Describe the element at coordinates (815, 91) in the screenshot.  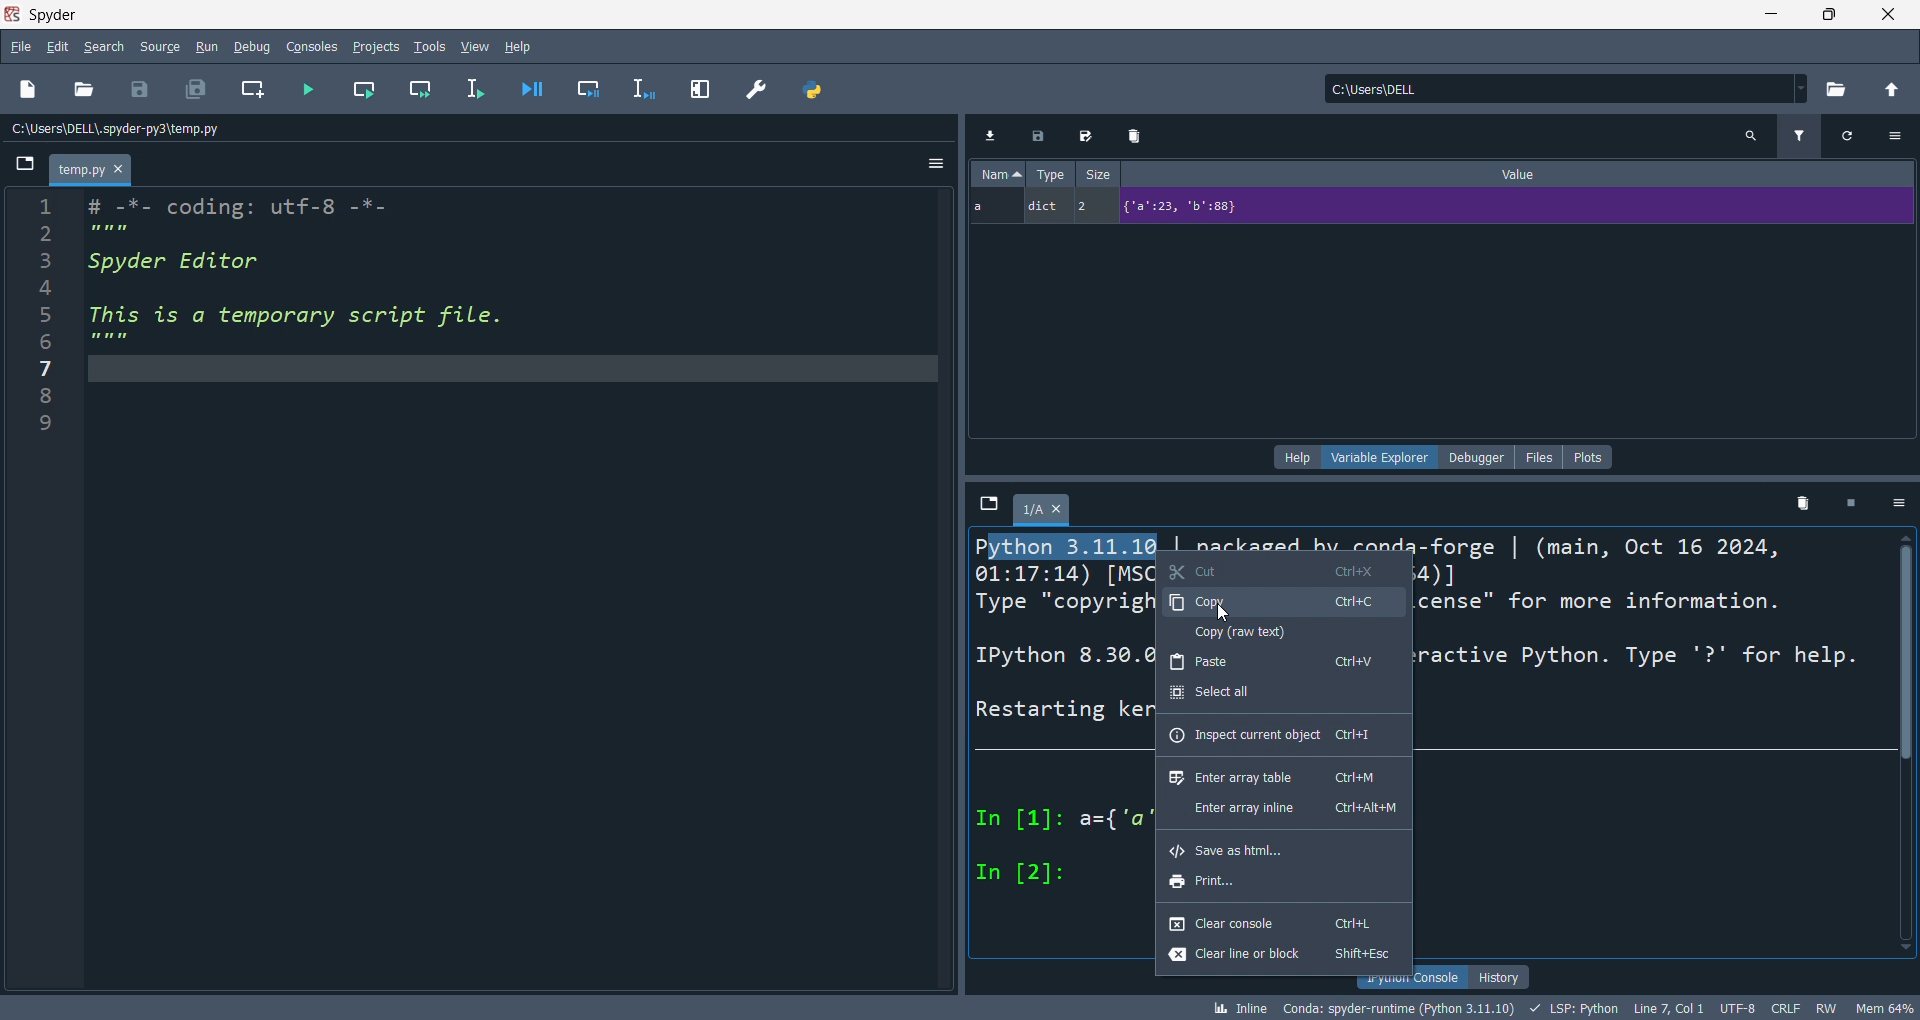
I see `path manager` at that location.